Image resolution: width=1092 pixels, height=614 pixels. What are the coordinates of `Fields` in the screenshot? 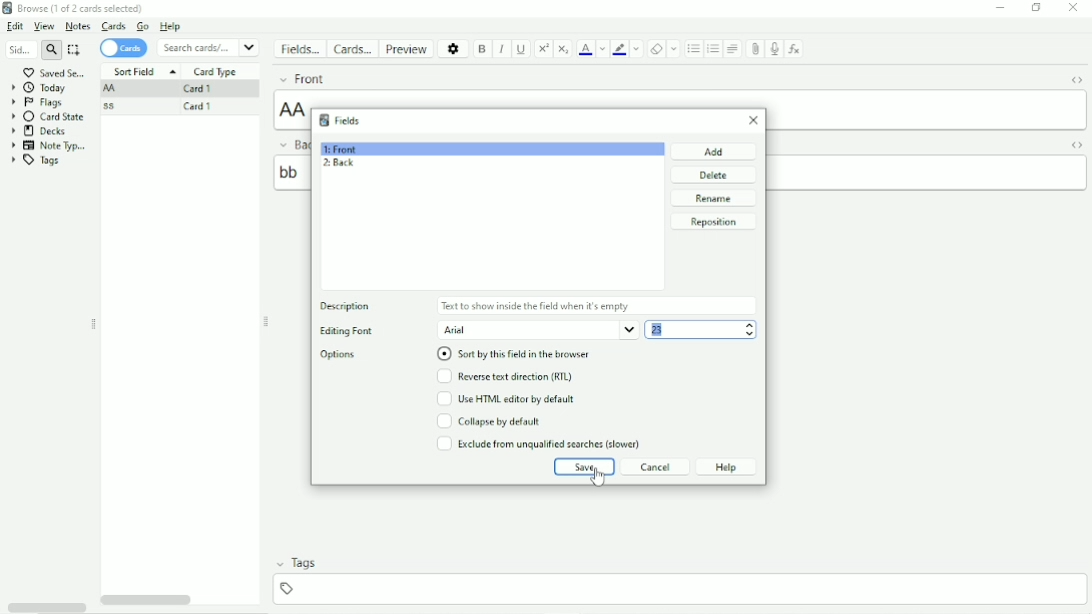 It's located at (299, 51).